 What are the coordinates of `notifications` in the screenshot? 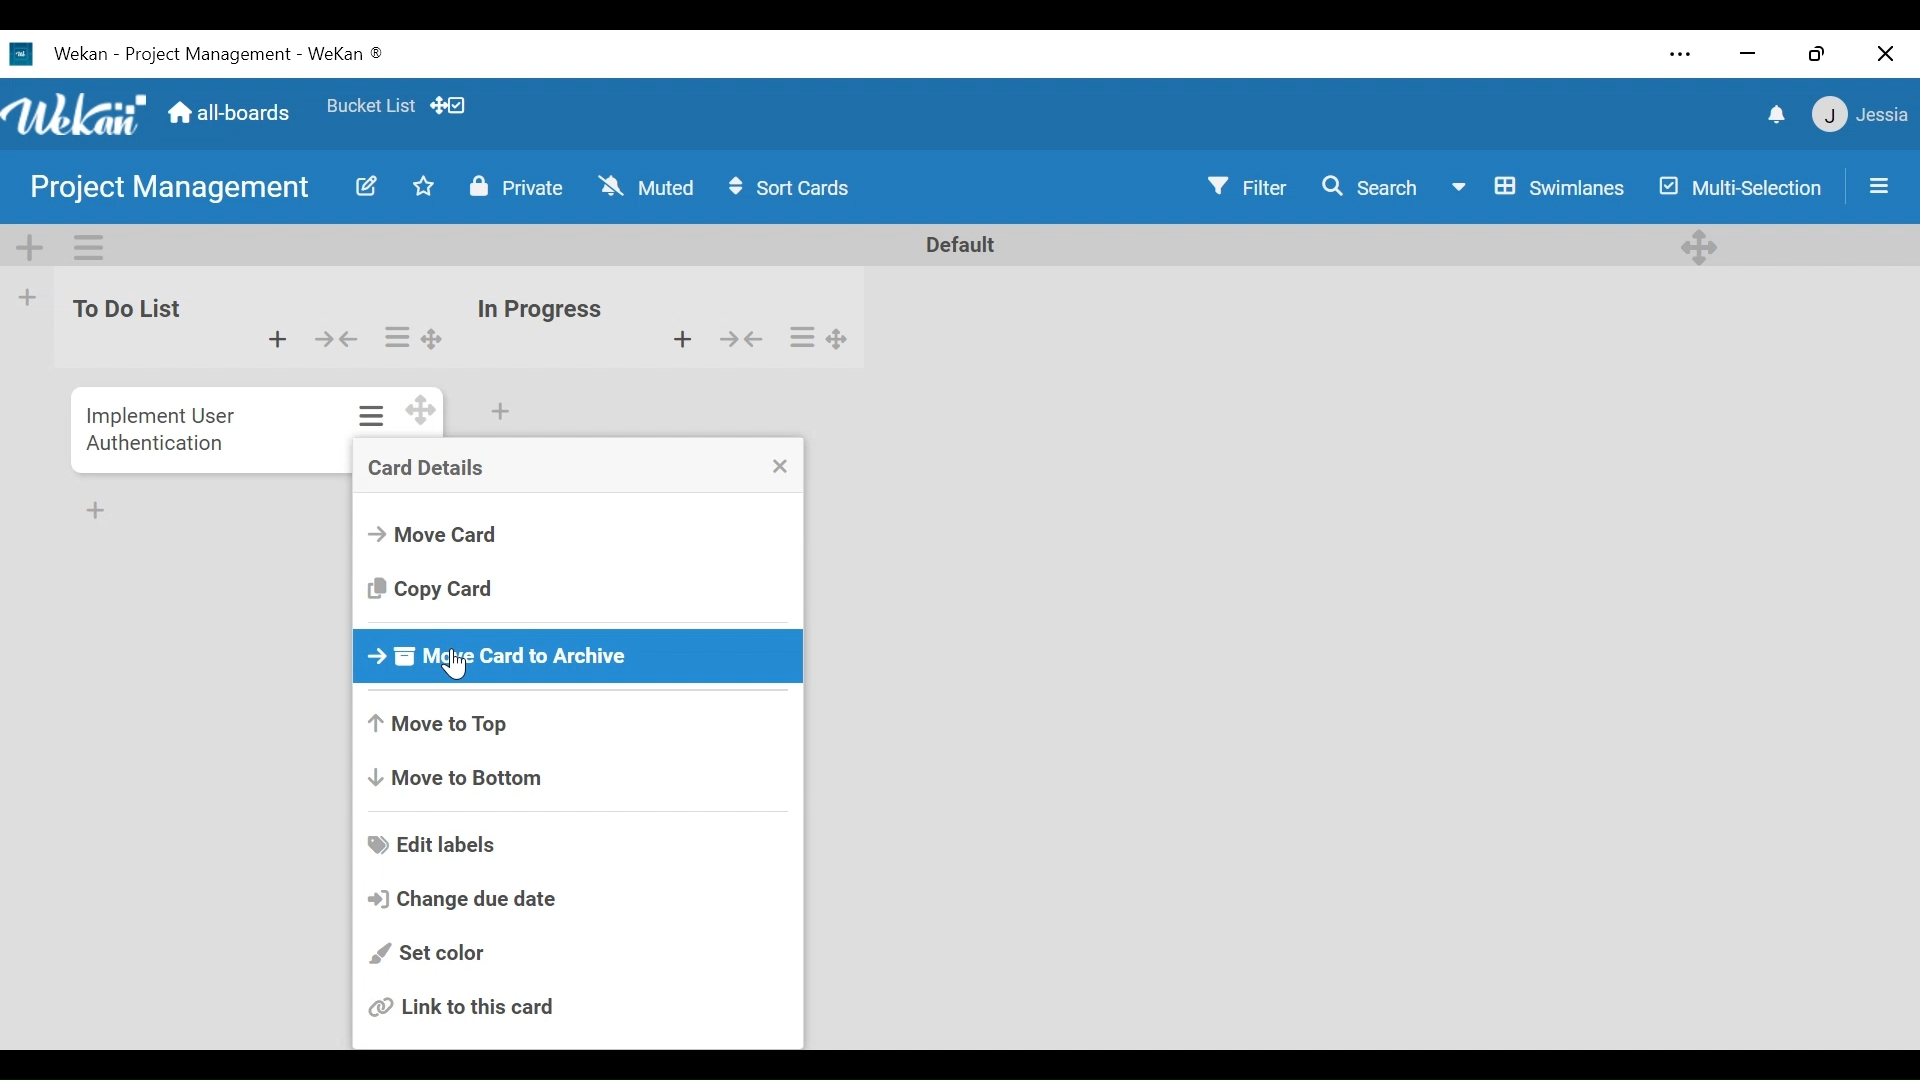 It's located at (1773, 116).